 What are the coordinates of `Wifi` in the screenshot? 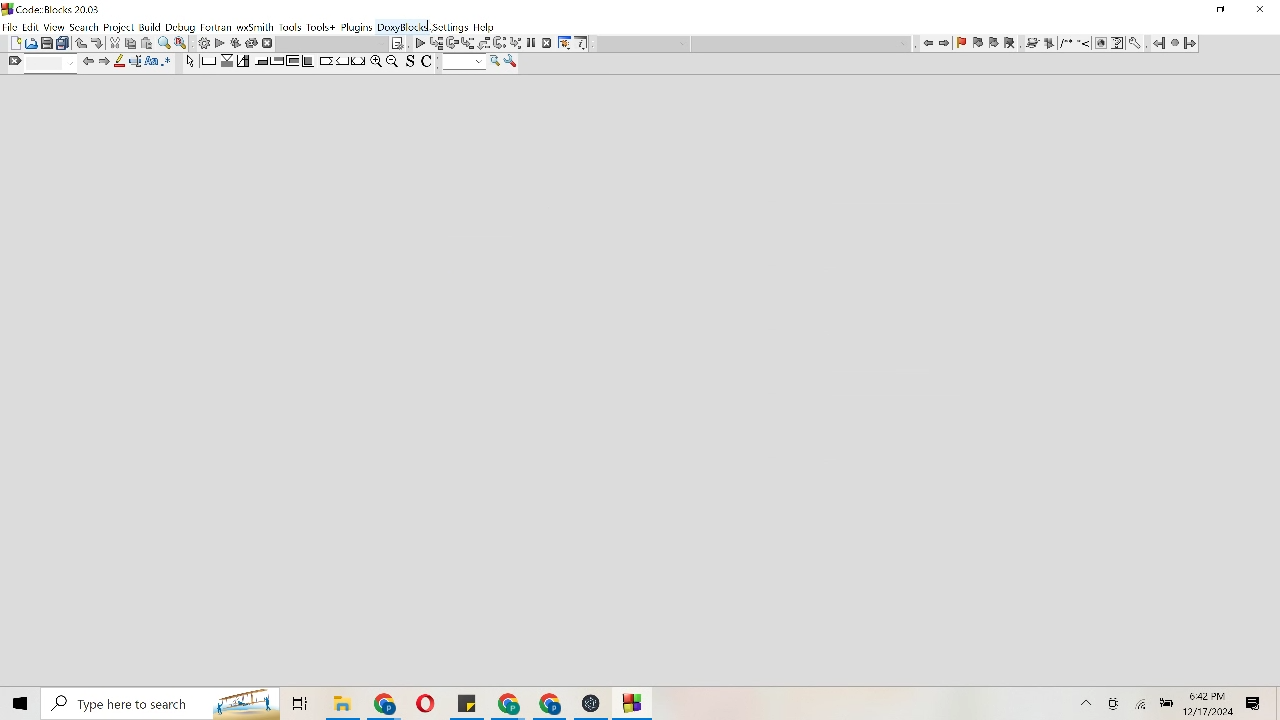 It's located at (1143, 703).